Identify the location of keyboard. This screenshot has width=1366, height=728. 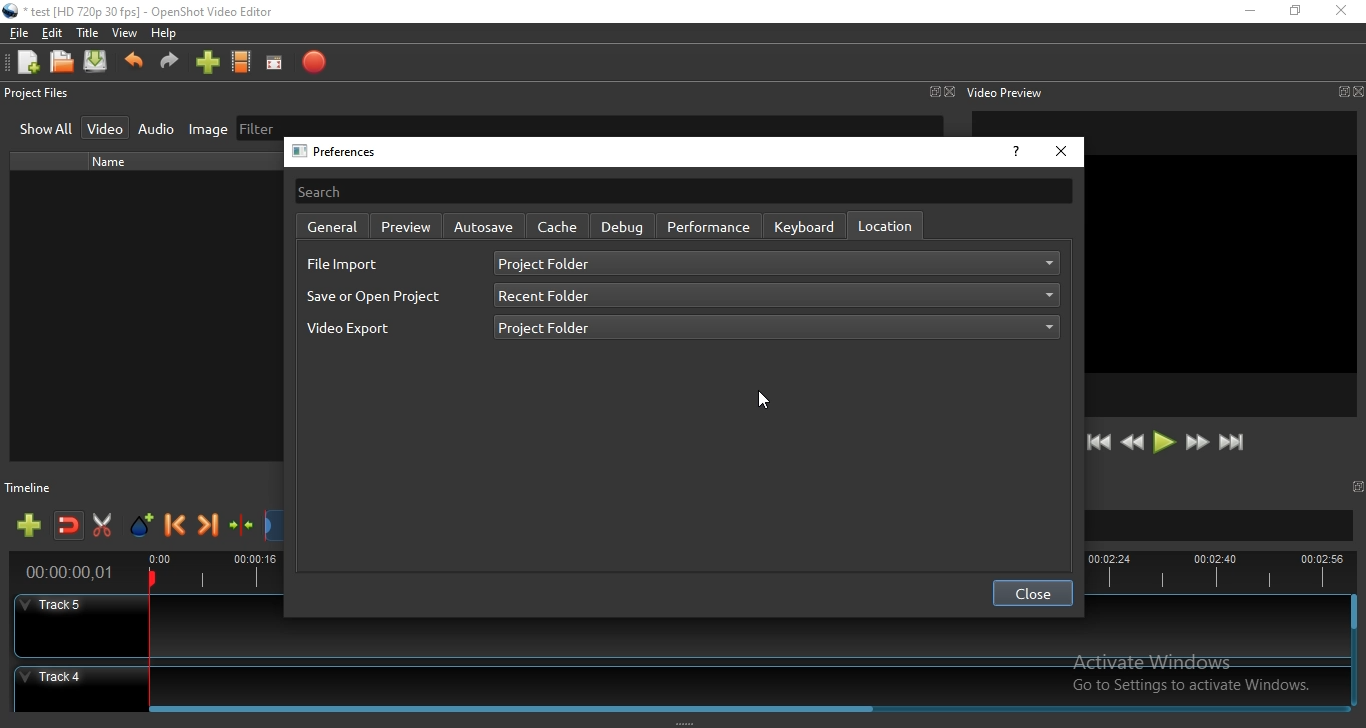
(806, 226).